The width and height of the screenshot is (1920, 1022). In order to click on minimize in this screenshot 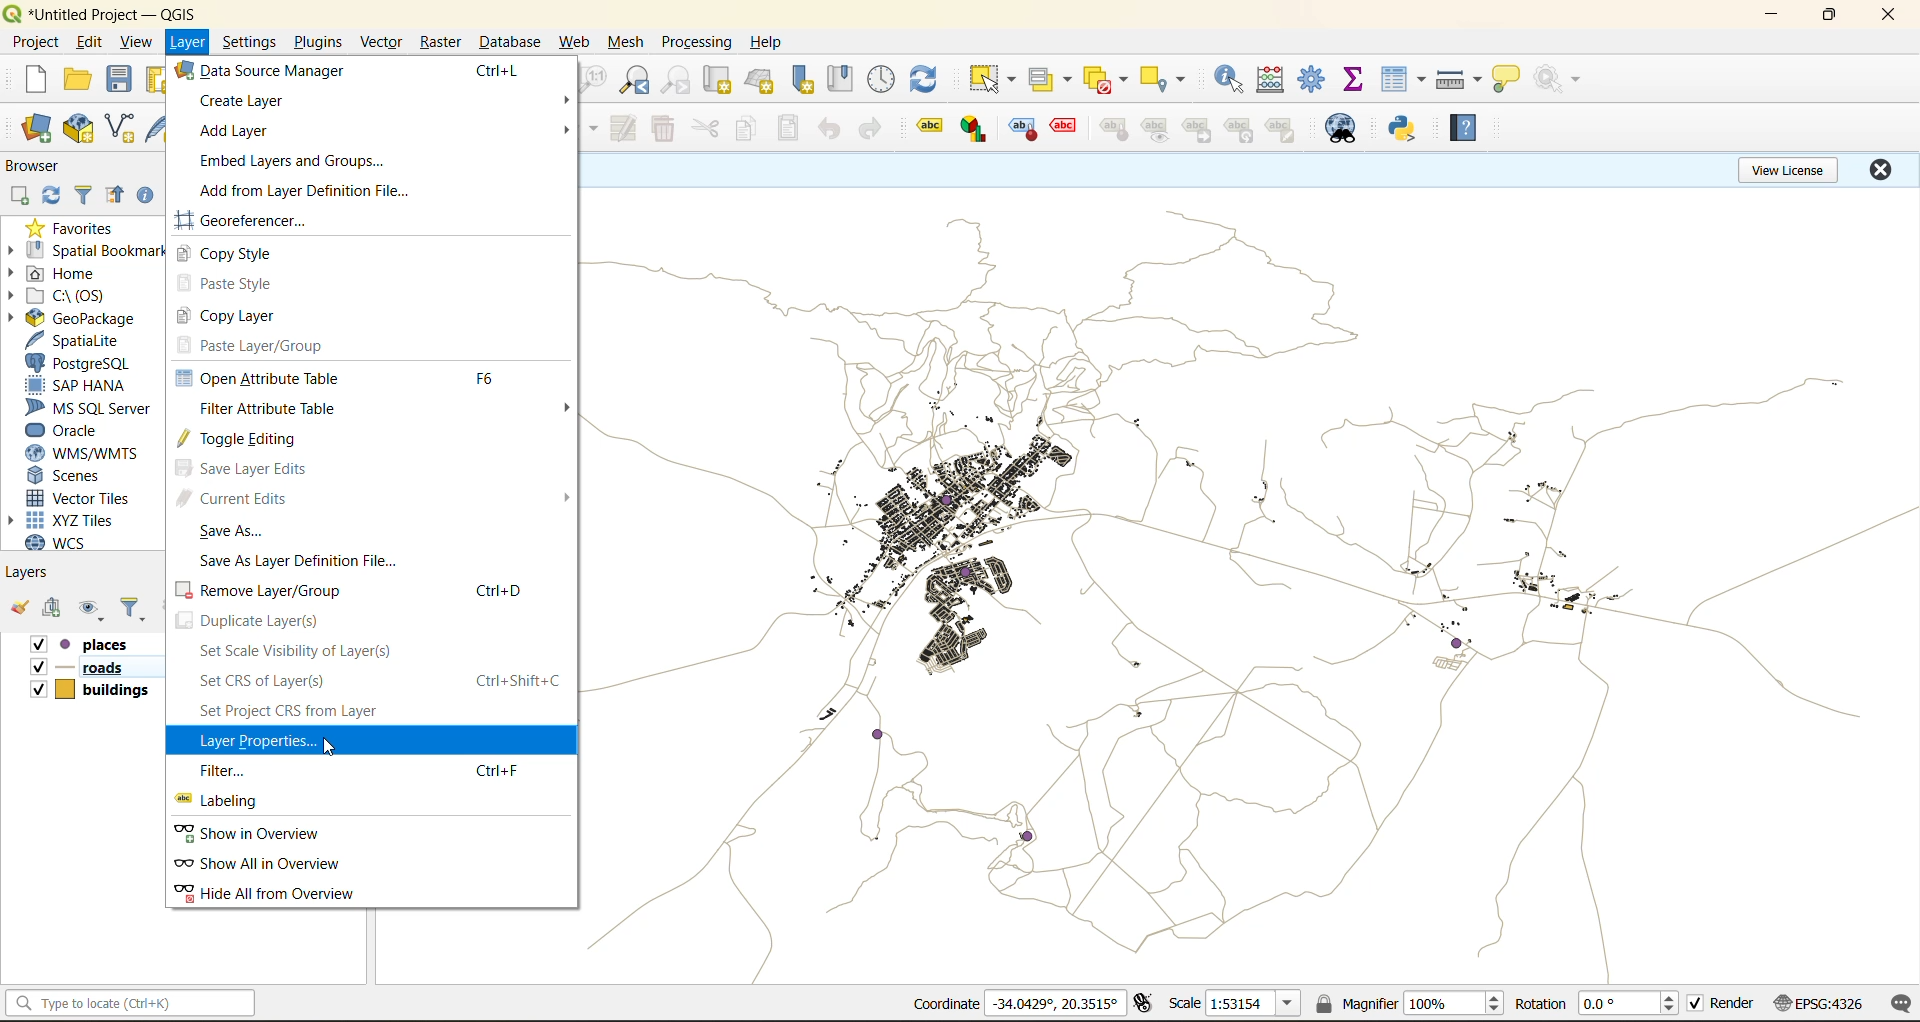, I will do `click(1774, 16)`.